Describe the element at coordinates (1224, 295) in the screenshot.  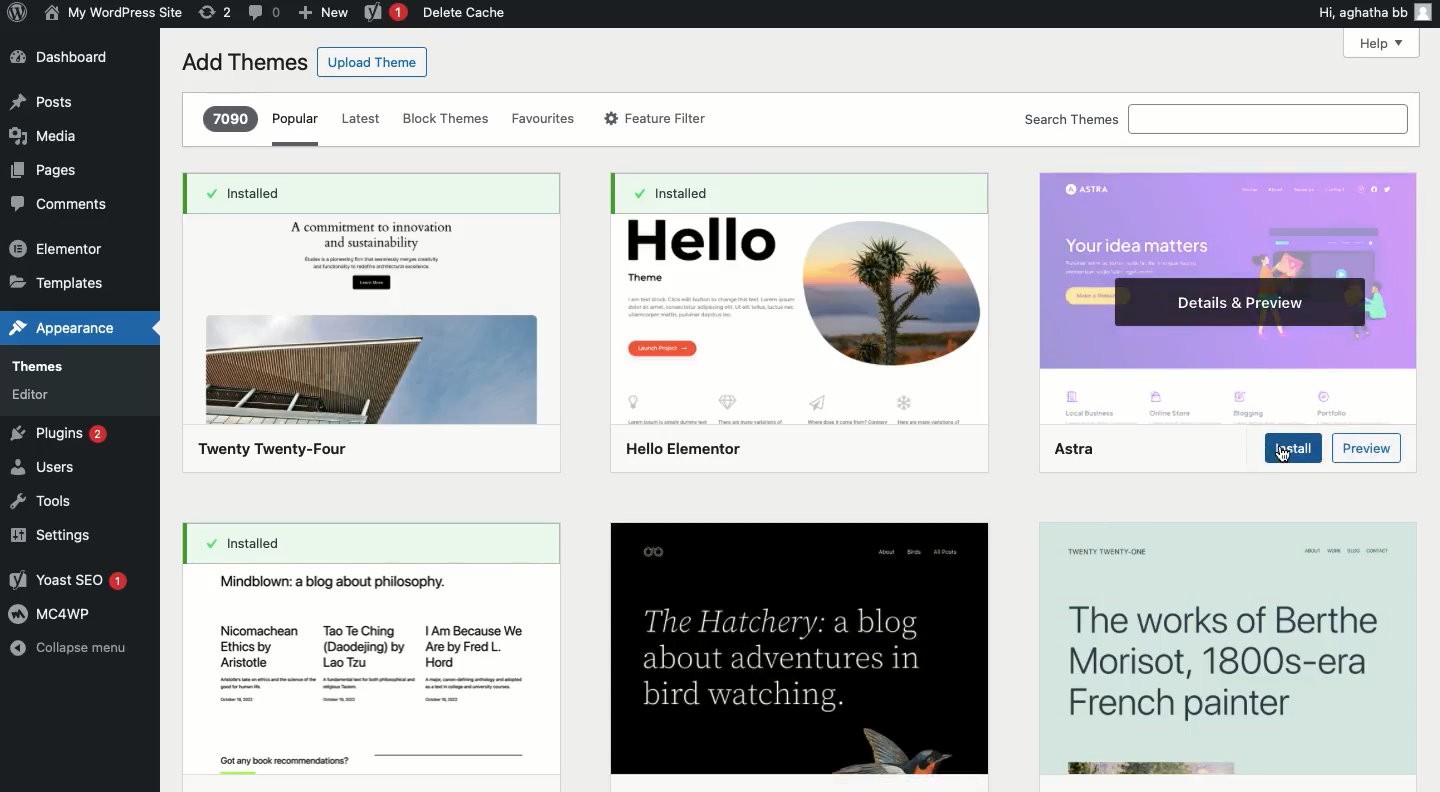
I see `Astra Theme` at that location.